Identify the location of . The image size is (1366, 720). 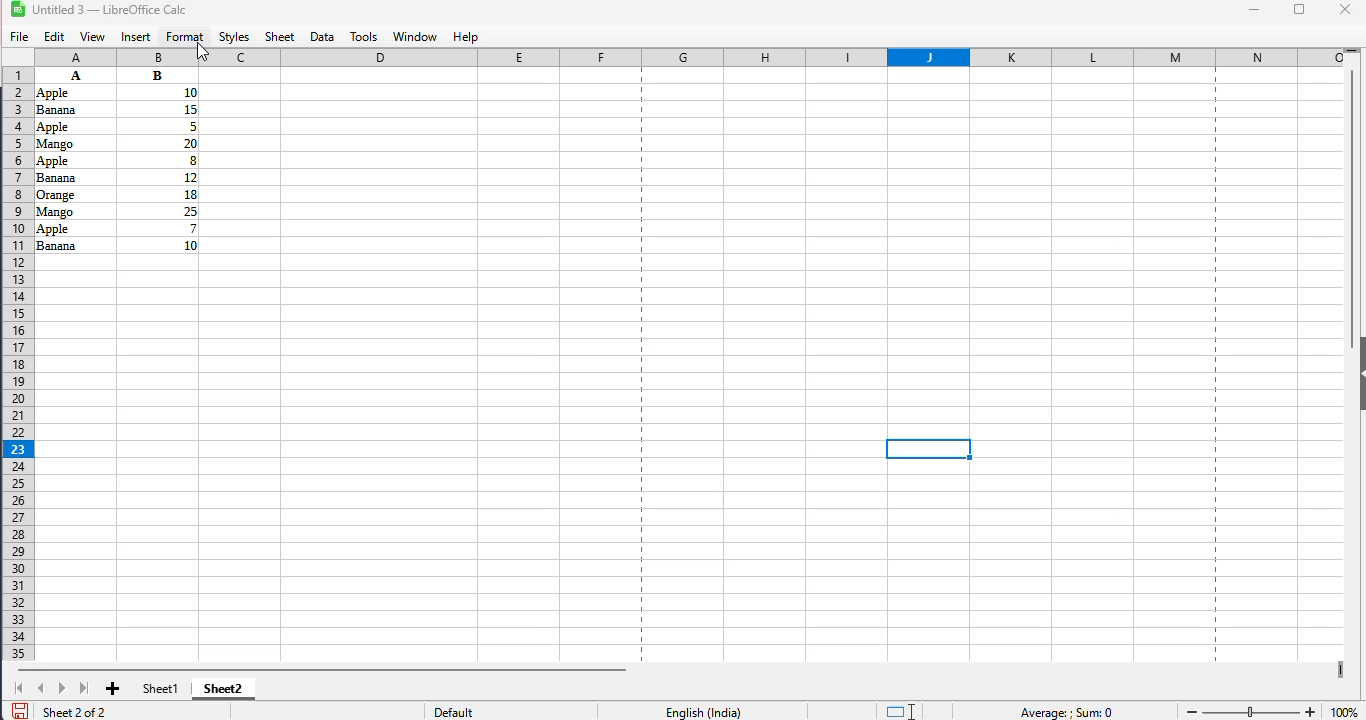
(158, 92).